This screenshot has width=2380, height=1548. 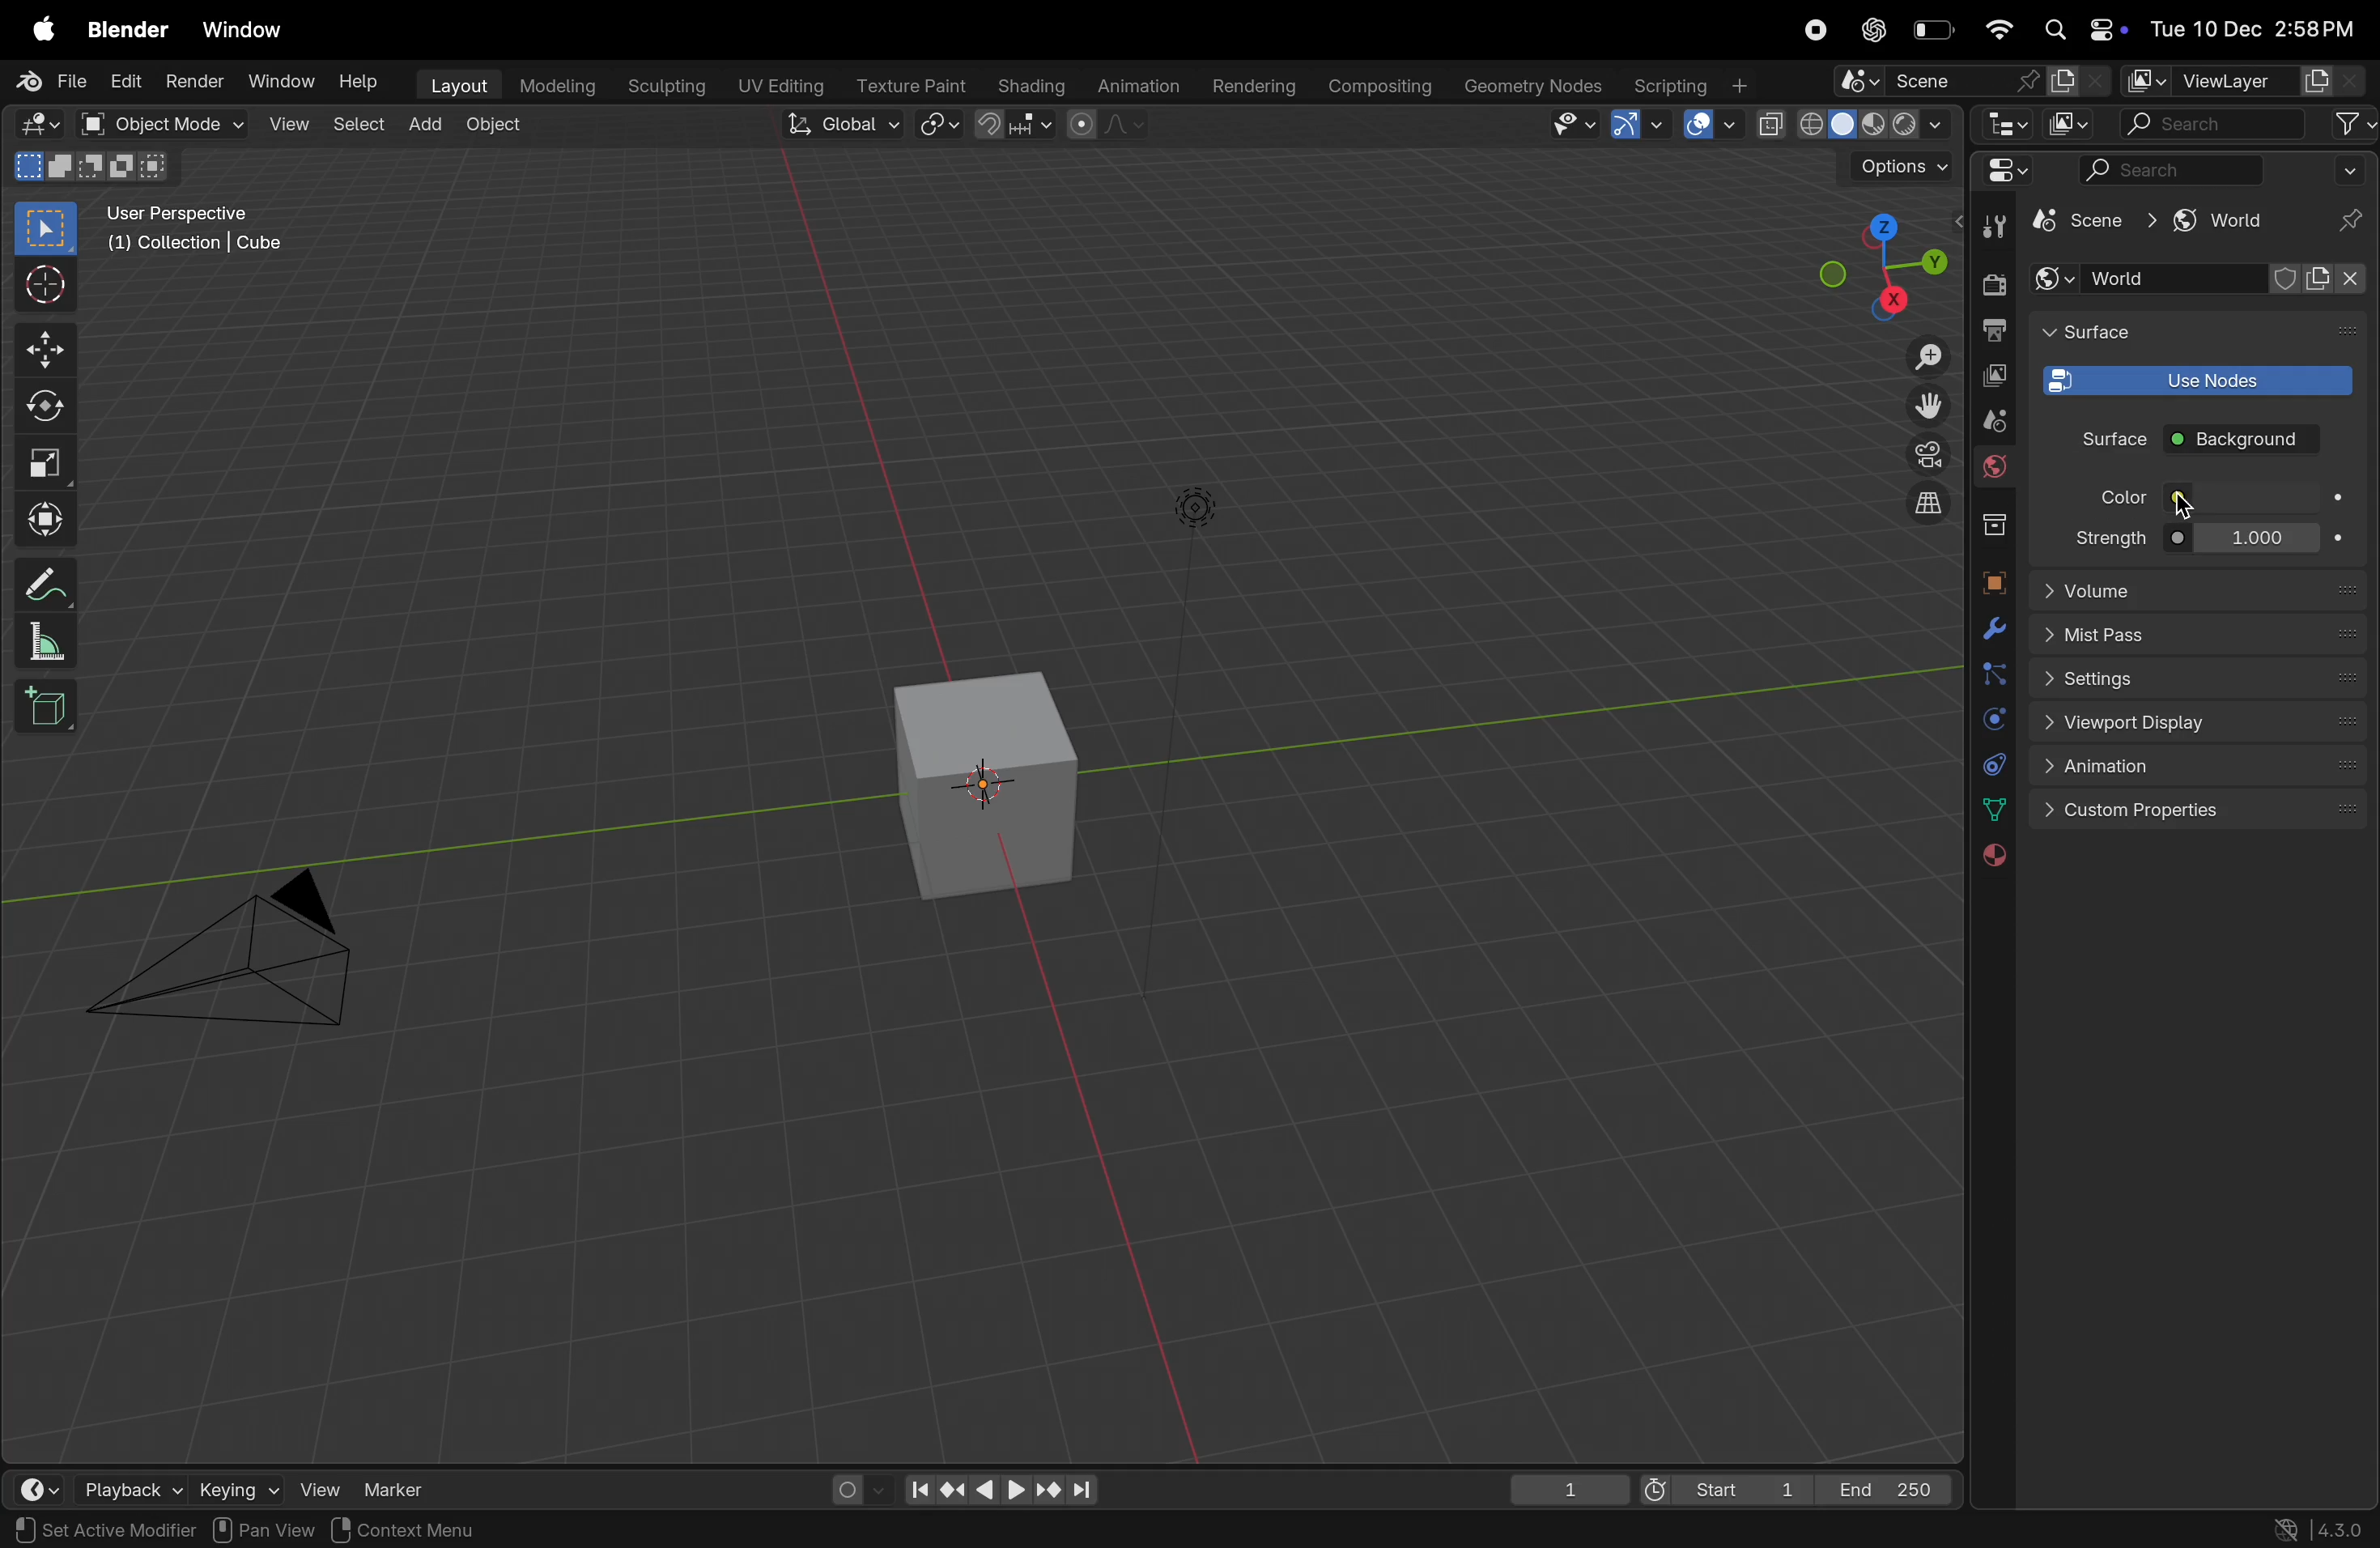 What do you see at coordinates (2117, 498) in the screenshot?
I see `Color` at bounding box center [2117, 498].